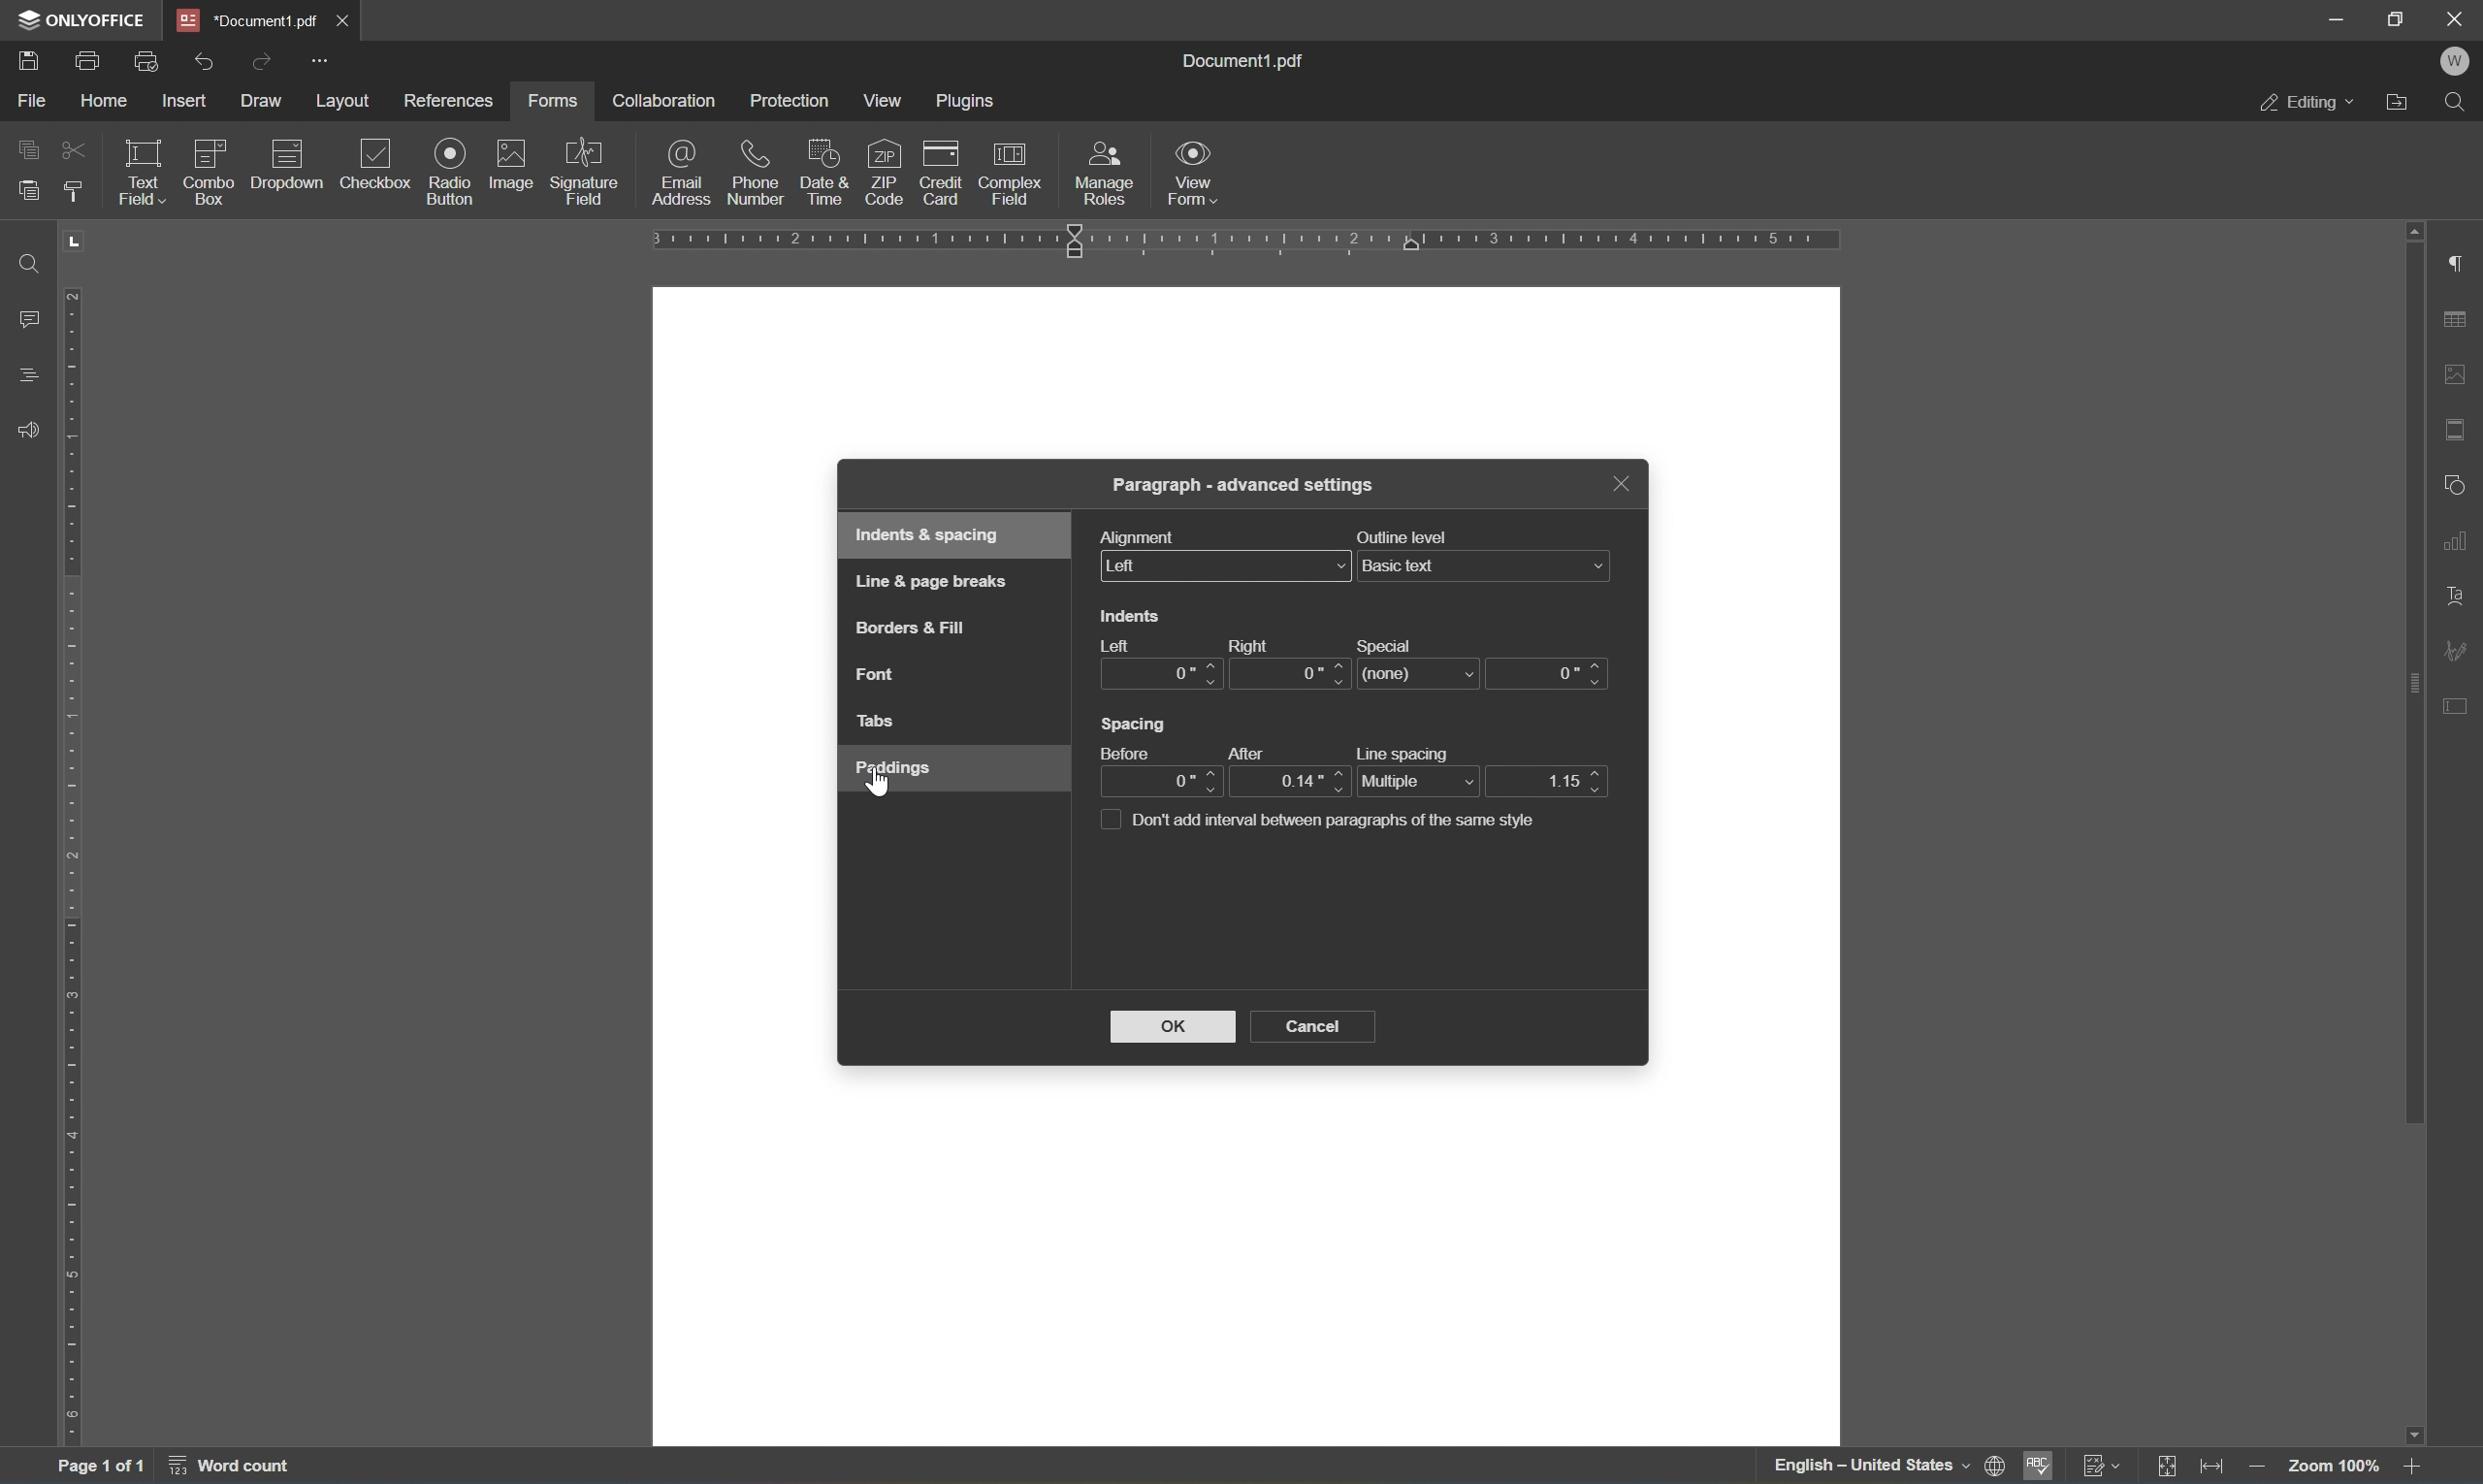 This screenshot has height=1484, width=2483. I want to click on paragraph settings, so click(2461, 265).